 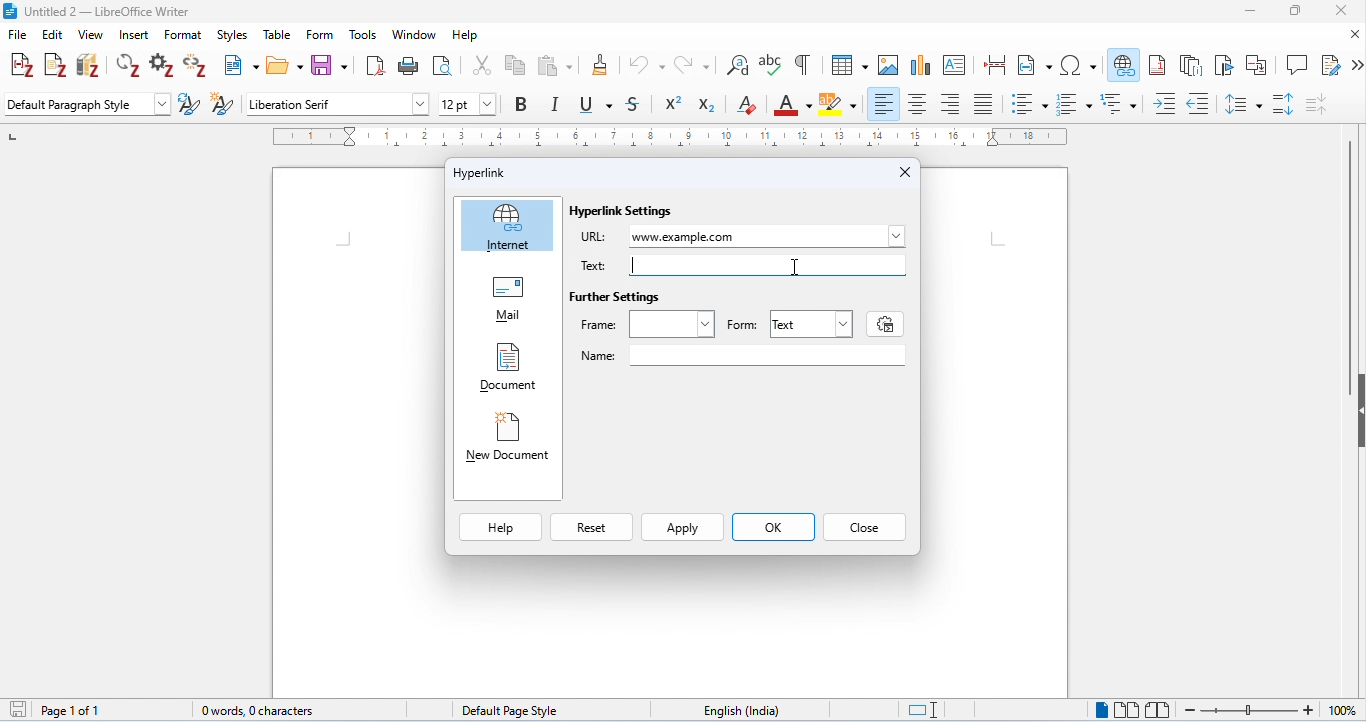 I want to click on increase indent, so click(x=1166, y=103).